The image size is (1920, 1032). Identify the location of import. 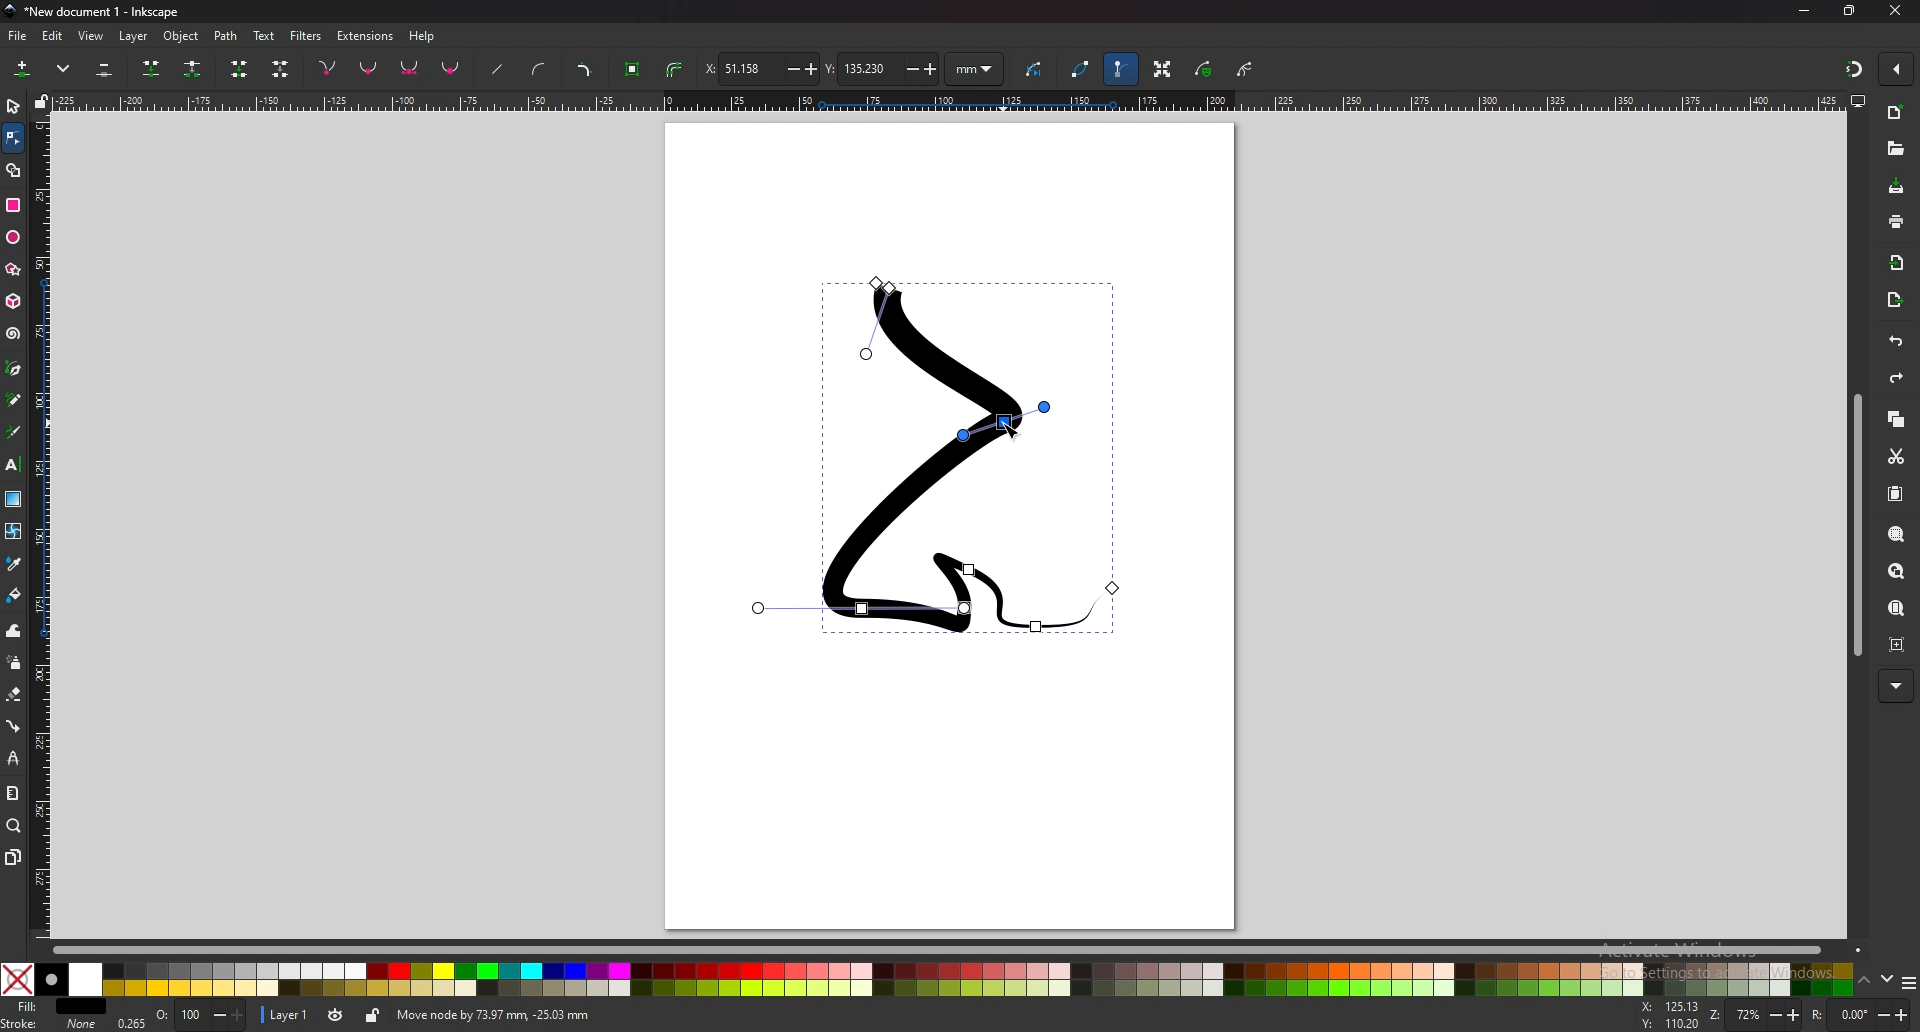
(1897, 262).